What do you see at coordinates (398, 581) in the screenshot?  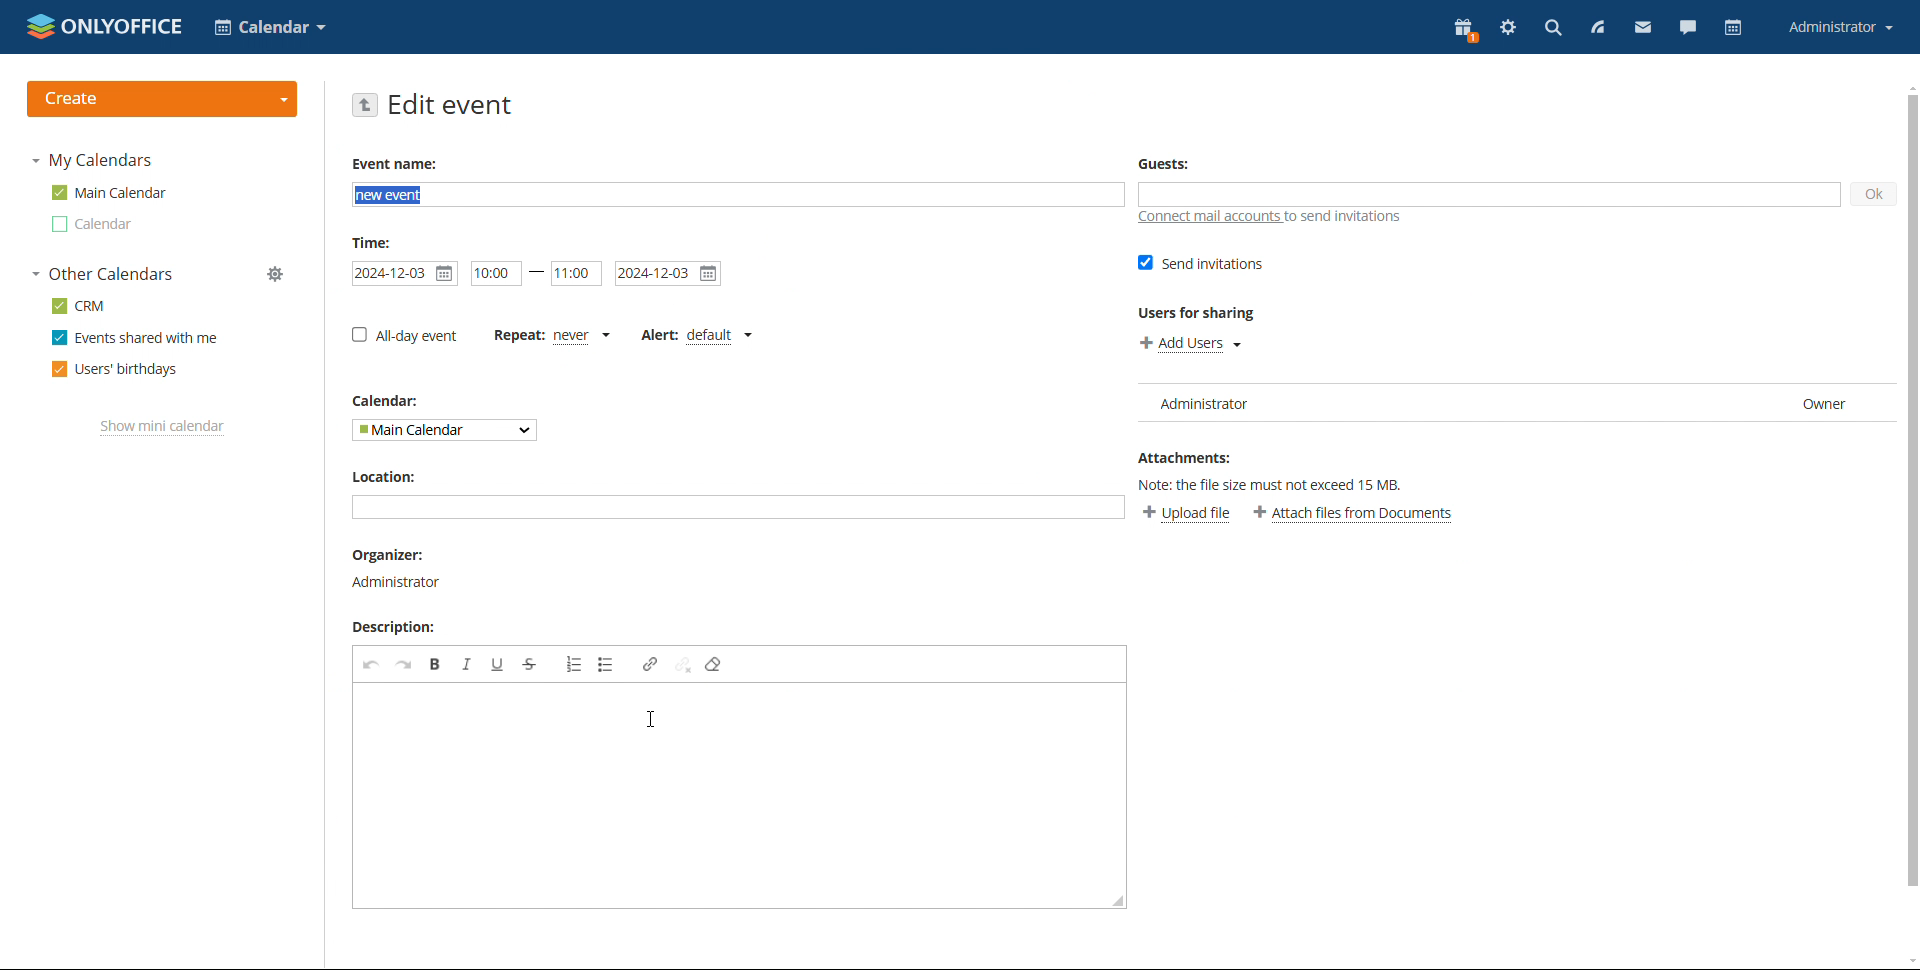 I see `Administrator` at bounding box center [398, 581].